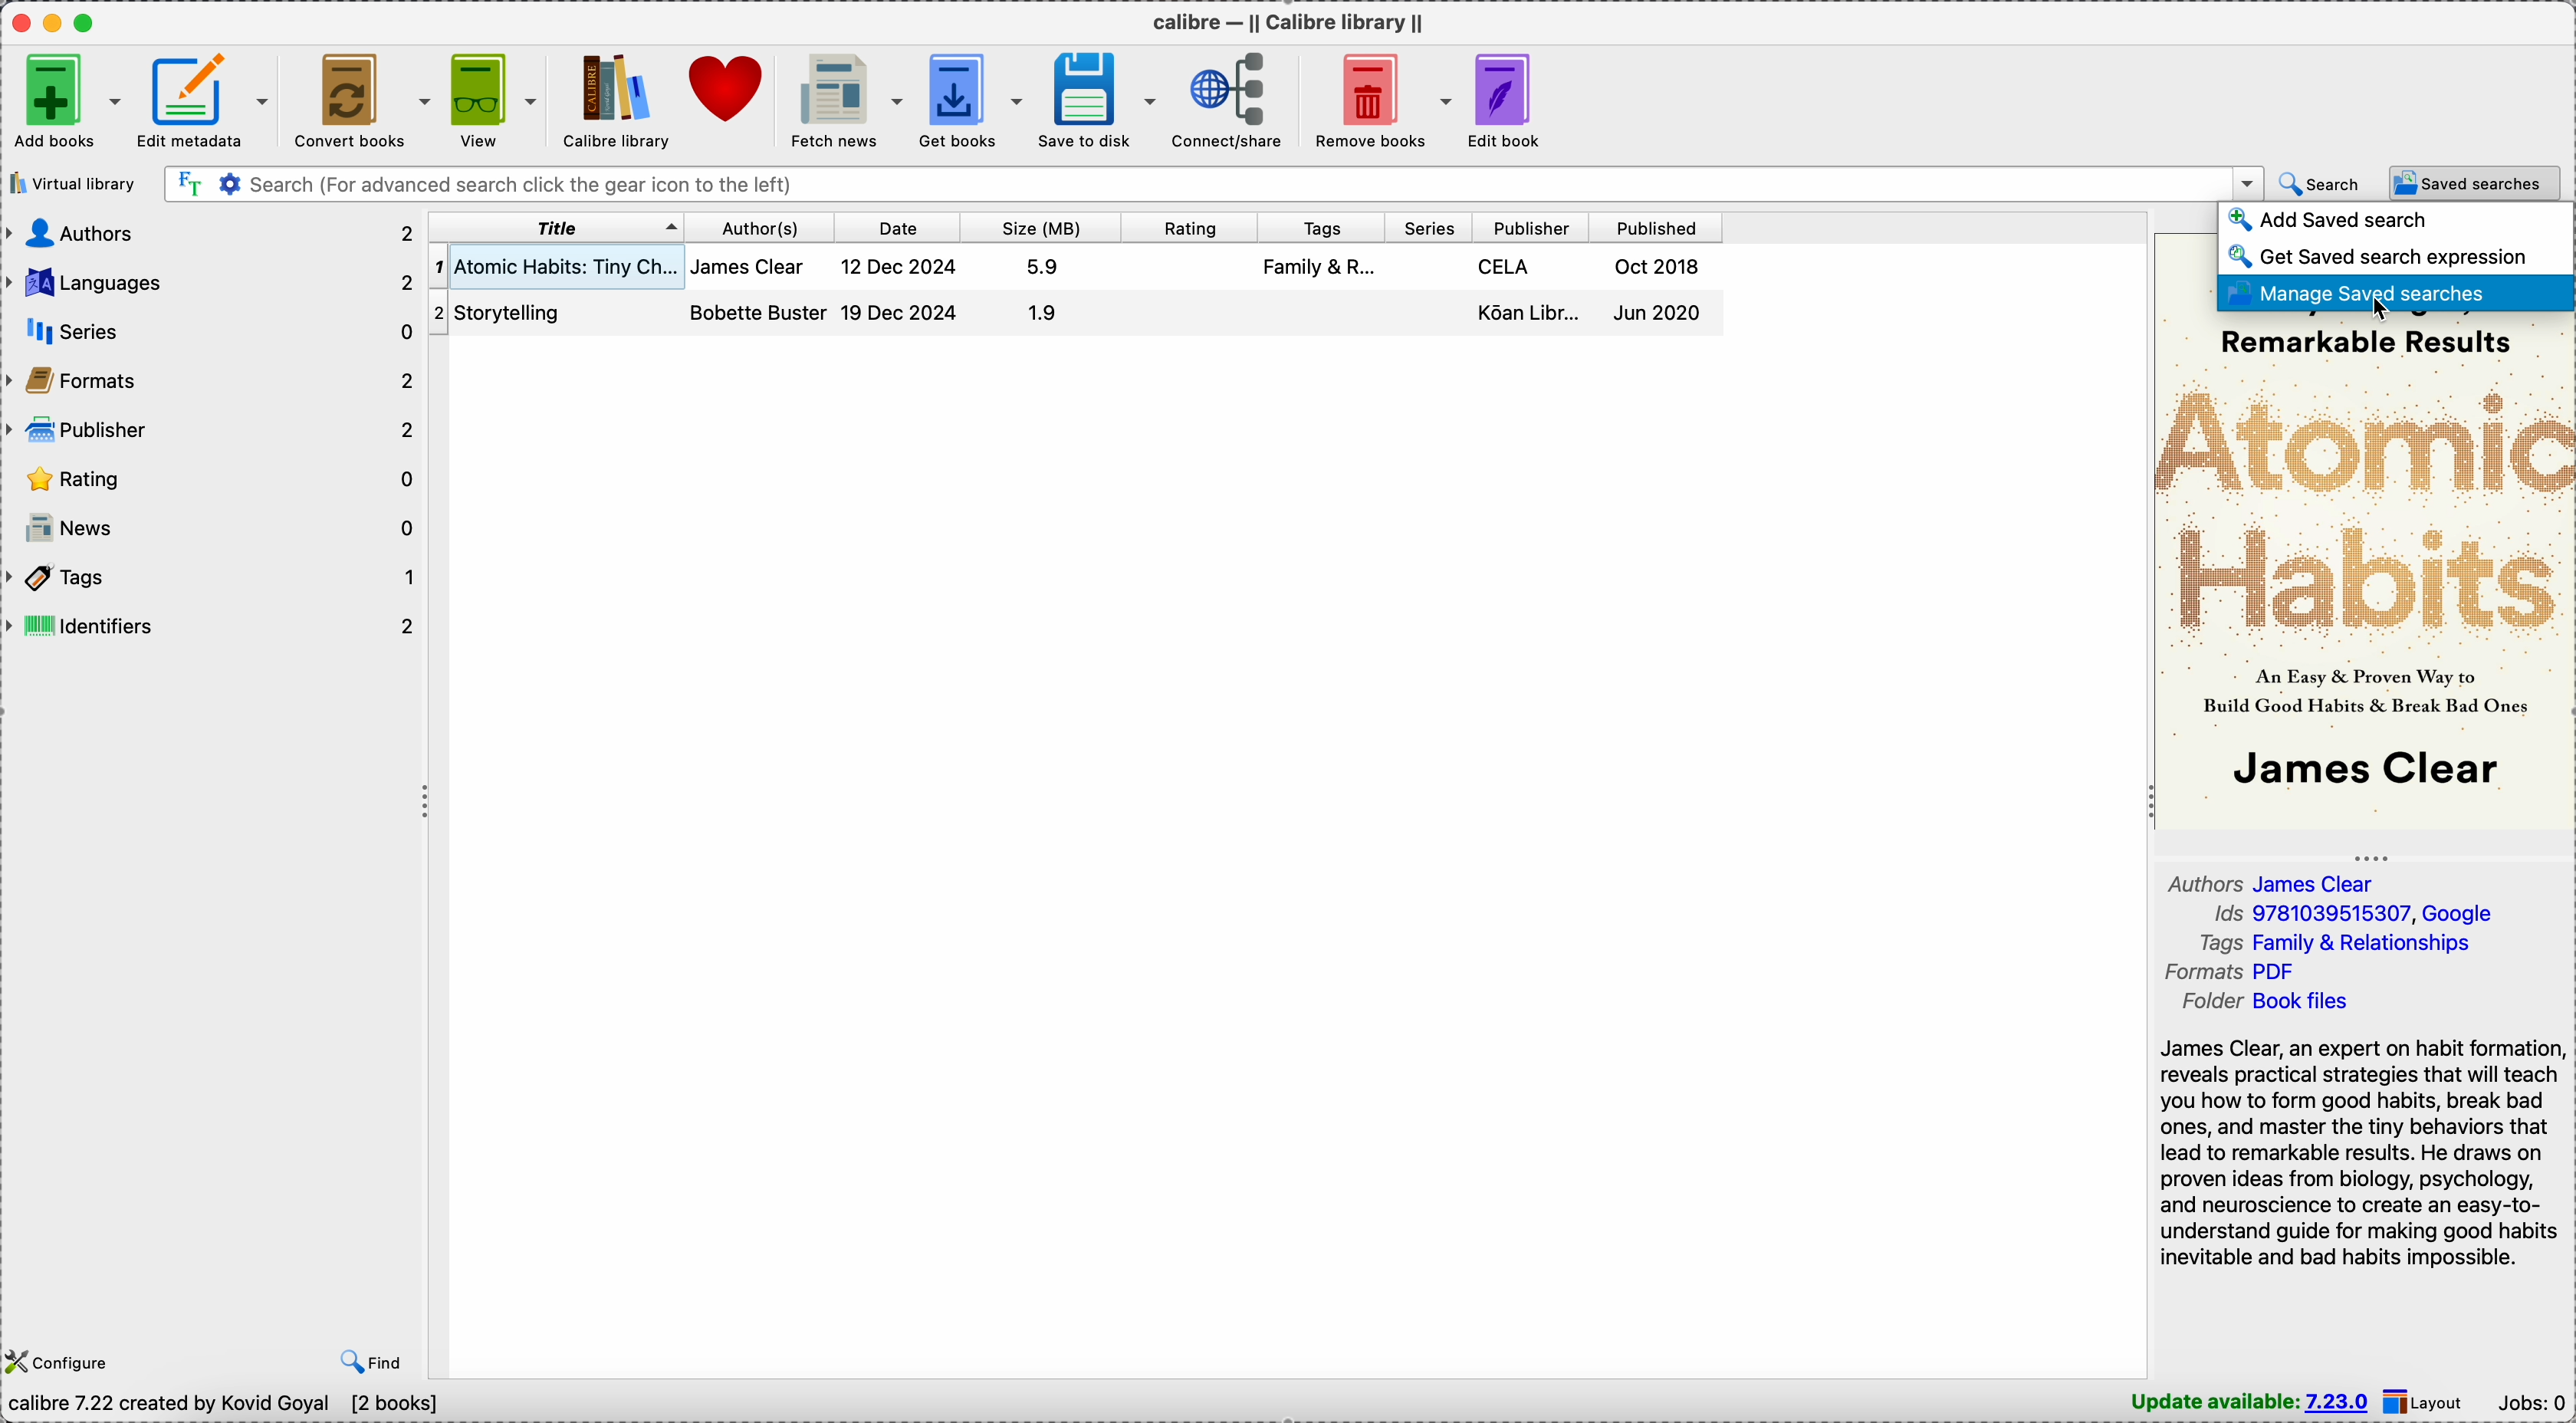 The height and width of the screenshot is (1423, 2576). Describe the element at coordinates (1378, 99) in the screenshot. I see `remove books` at that location.